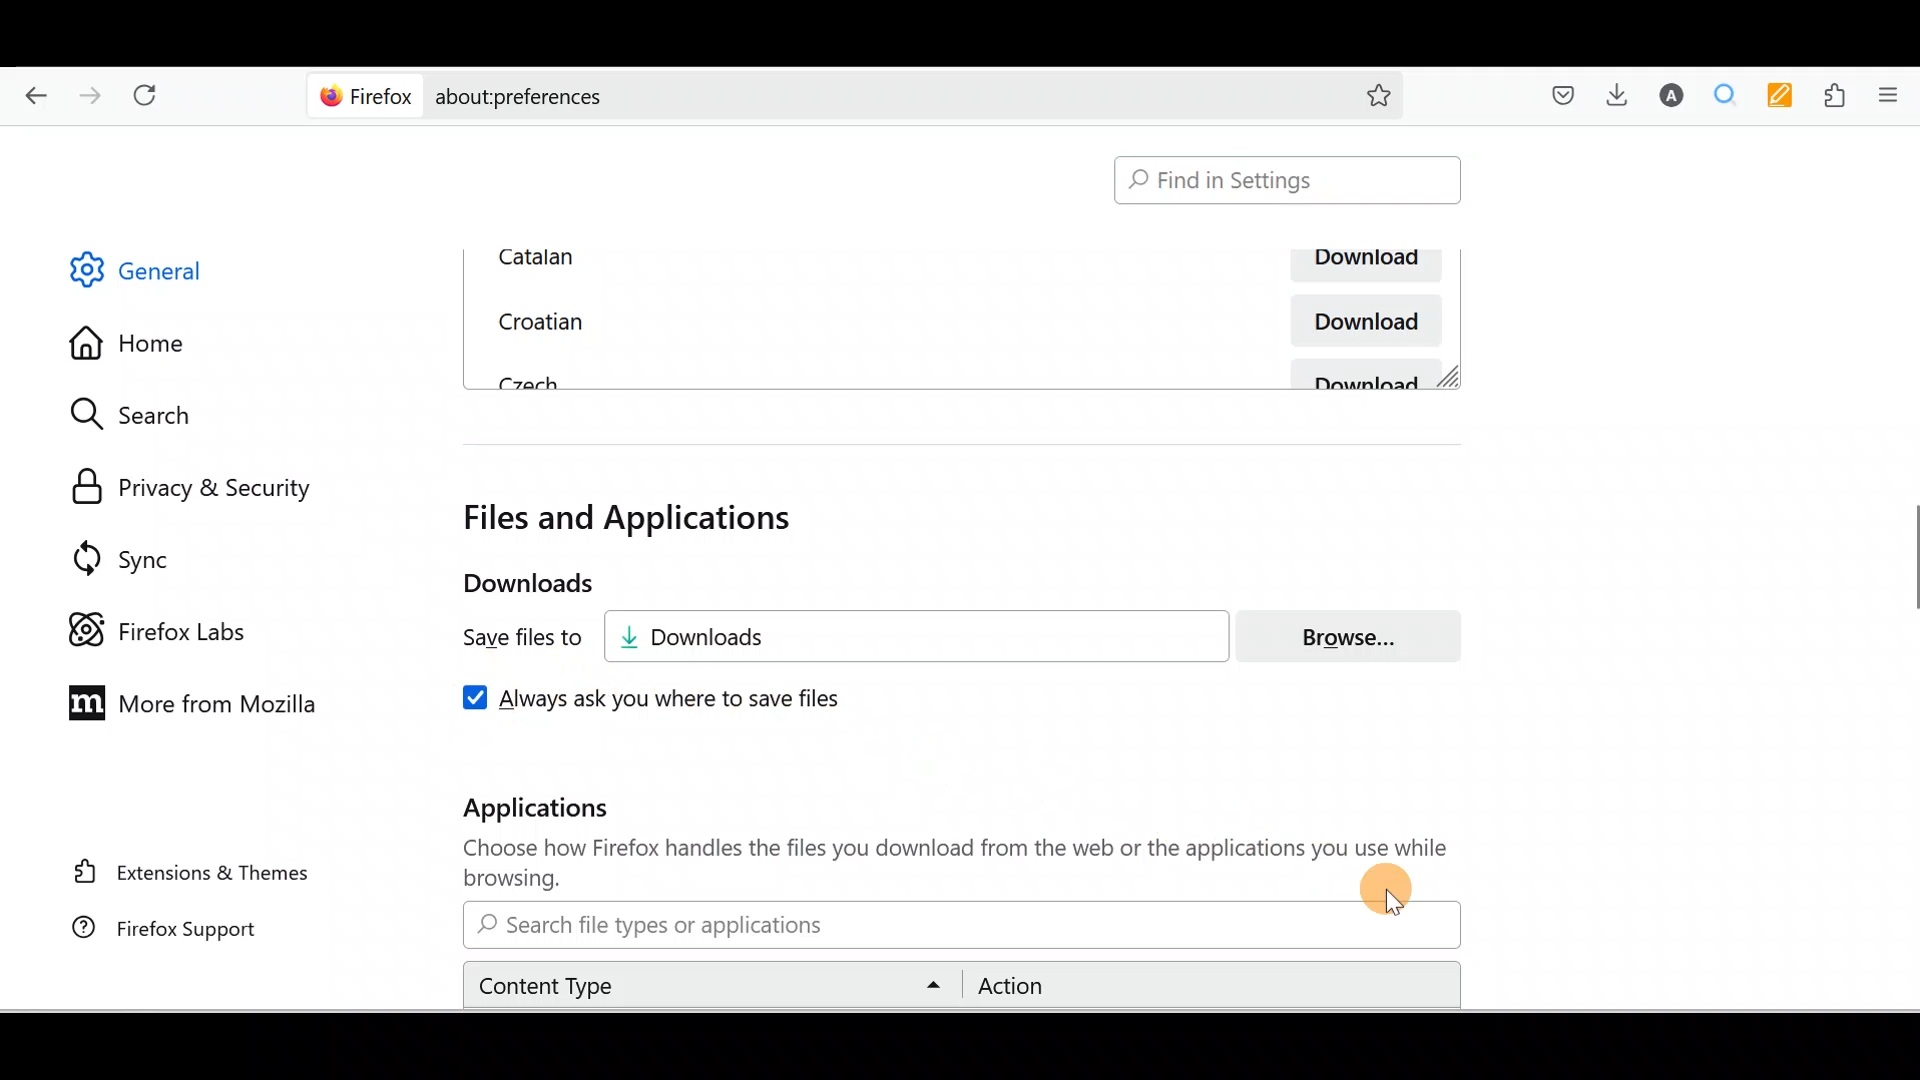 The image size is (1920, 1080). Describe the element at coordinates (196, 706) in the screenshot. I see `More from Mozilla` at that location.